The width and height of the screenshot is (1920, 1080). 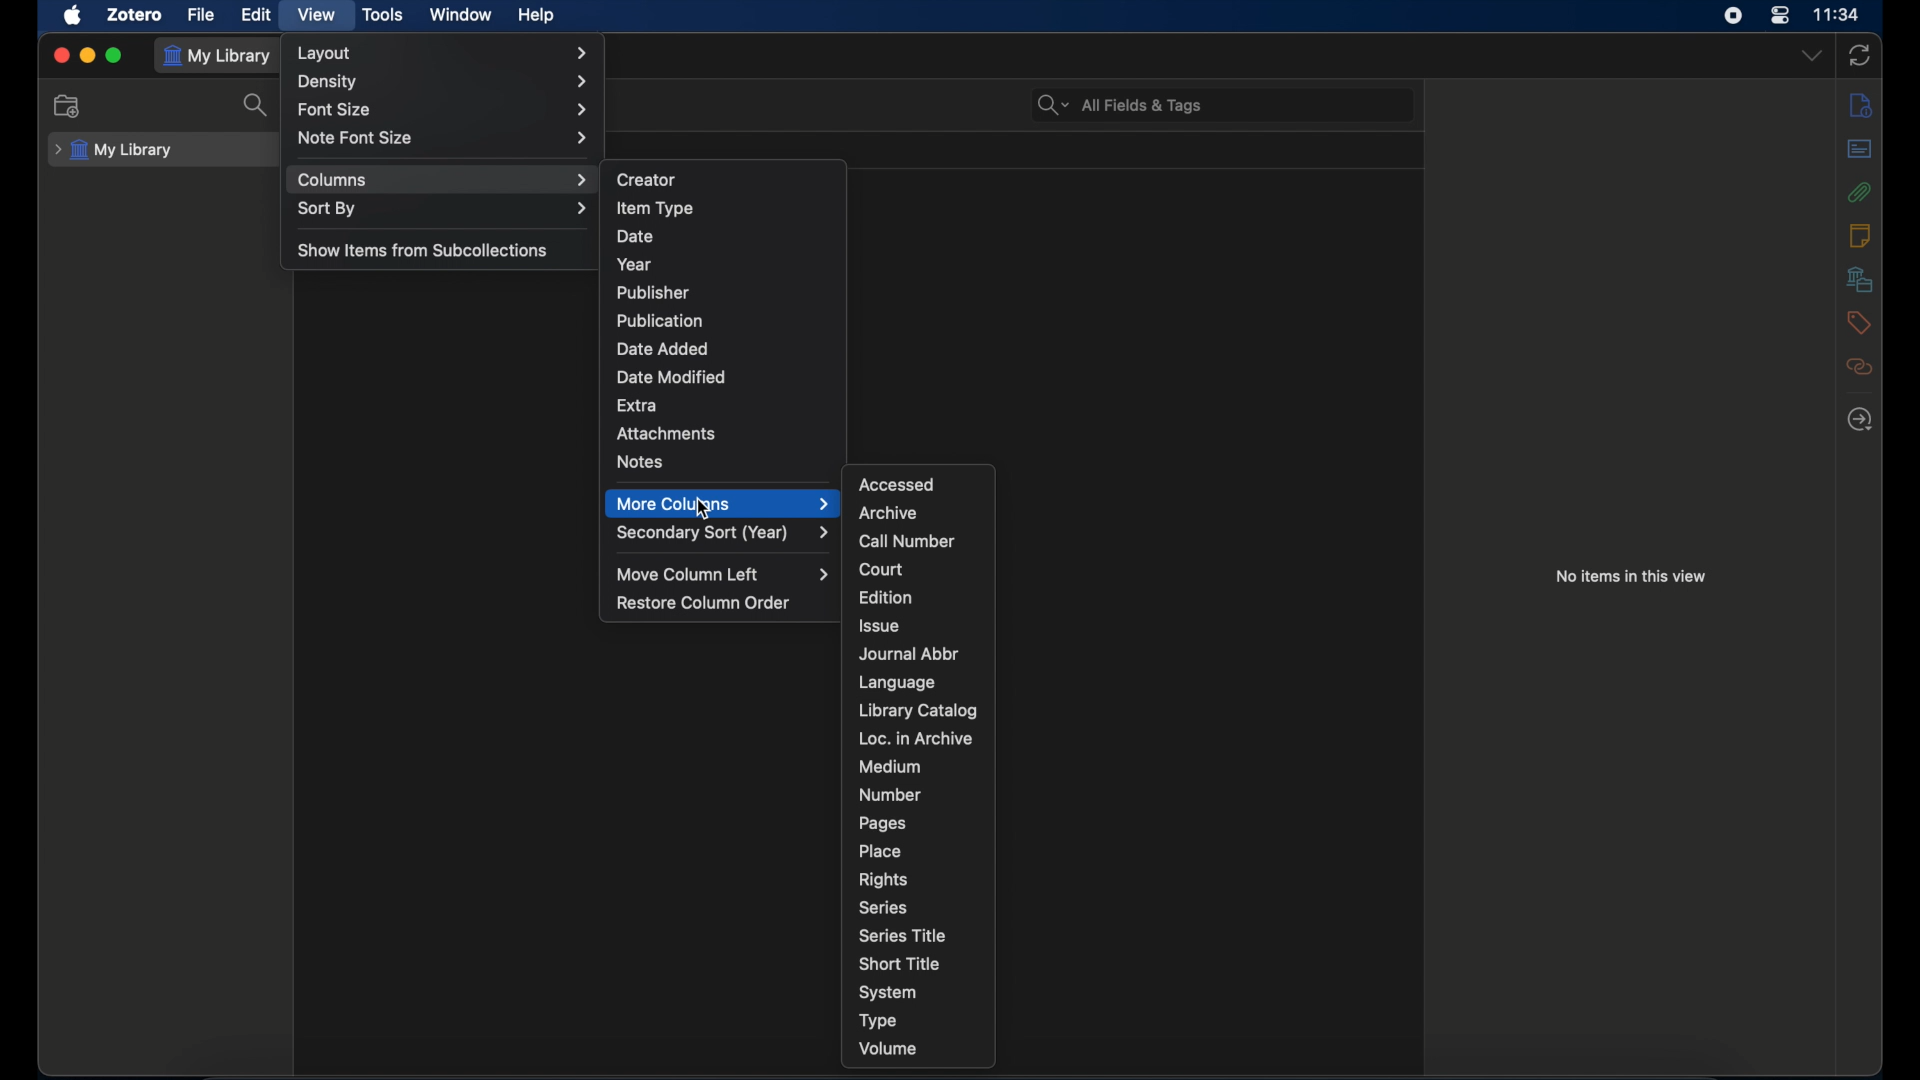 I want to click on loc. in archive, so click(x=914, y=738).